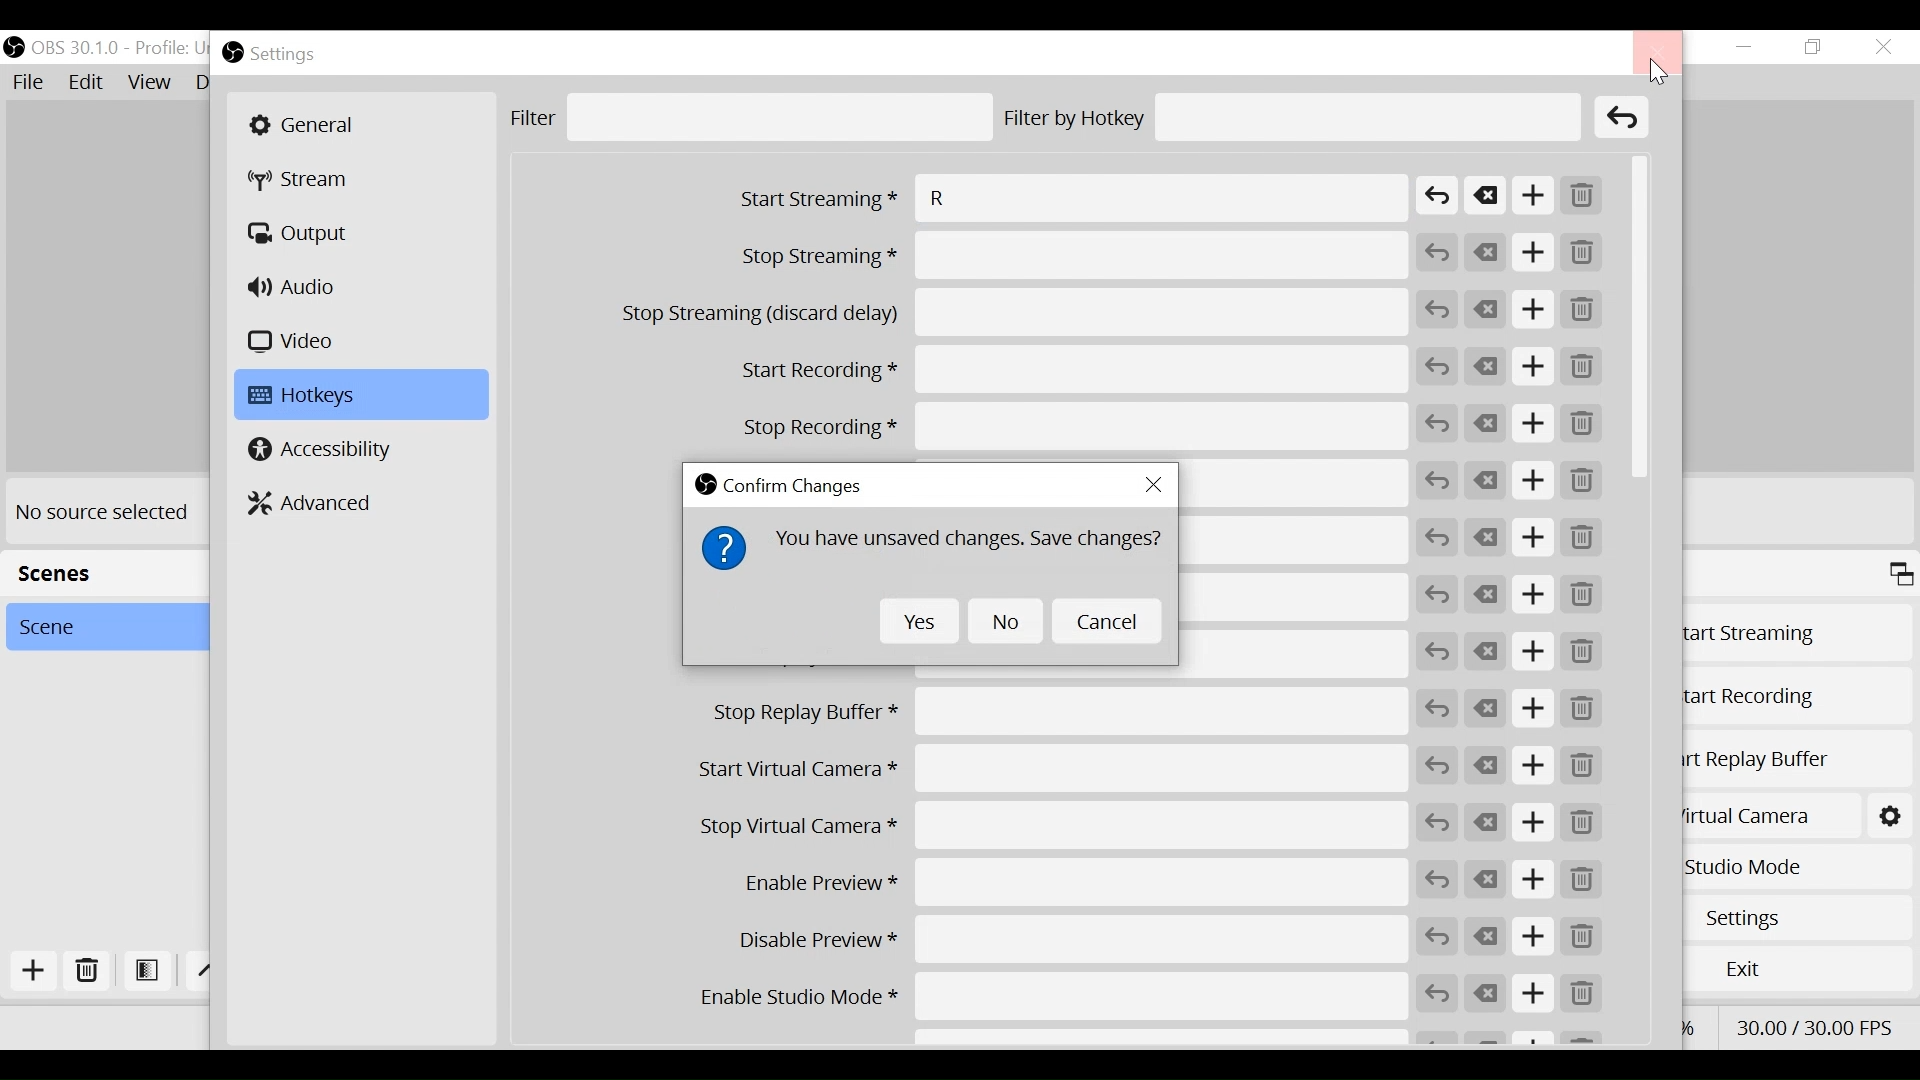 The height and width of the screenshot is (1080, 1920). I want to click on Video, so click(295, 340).